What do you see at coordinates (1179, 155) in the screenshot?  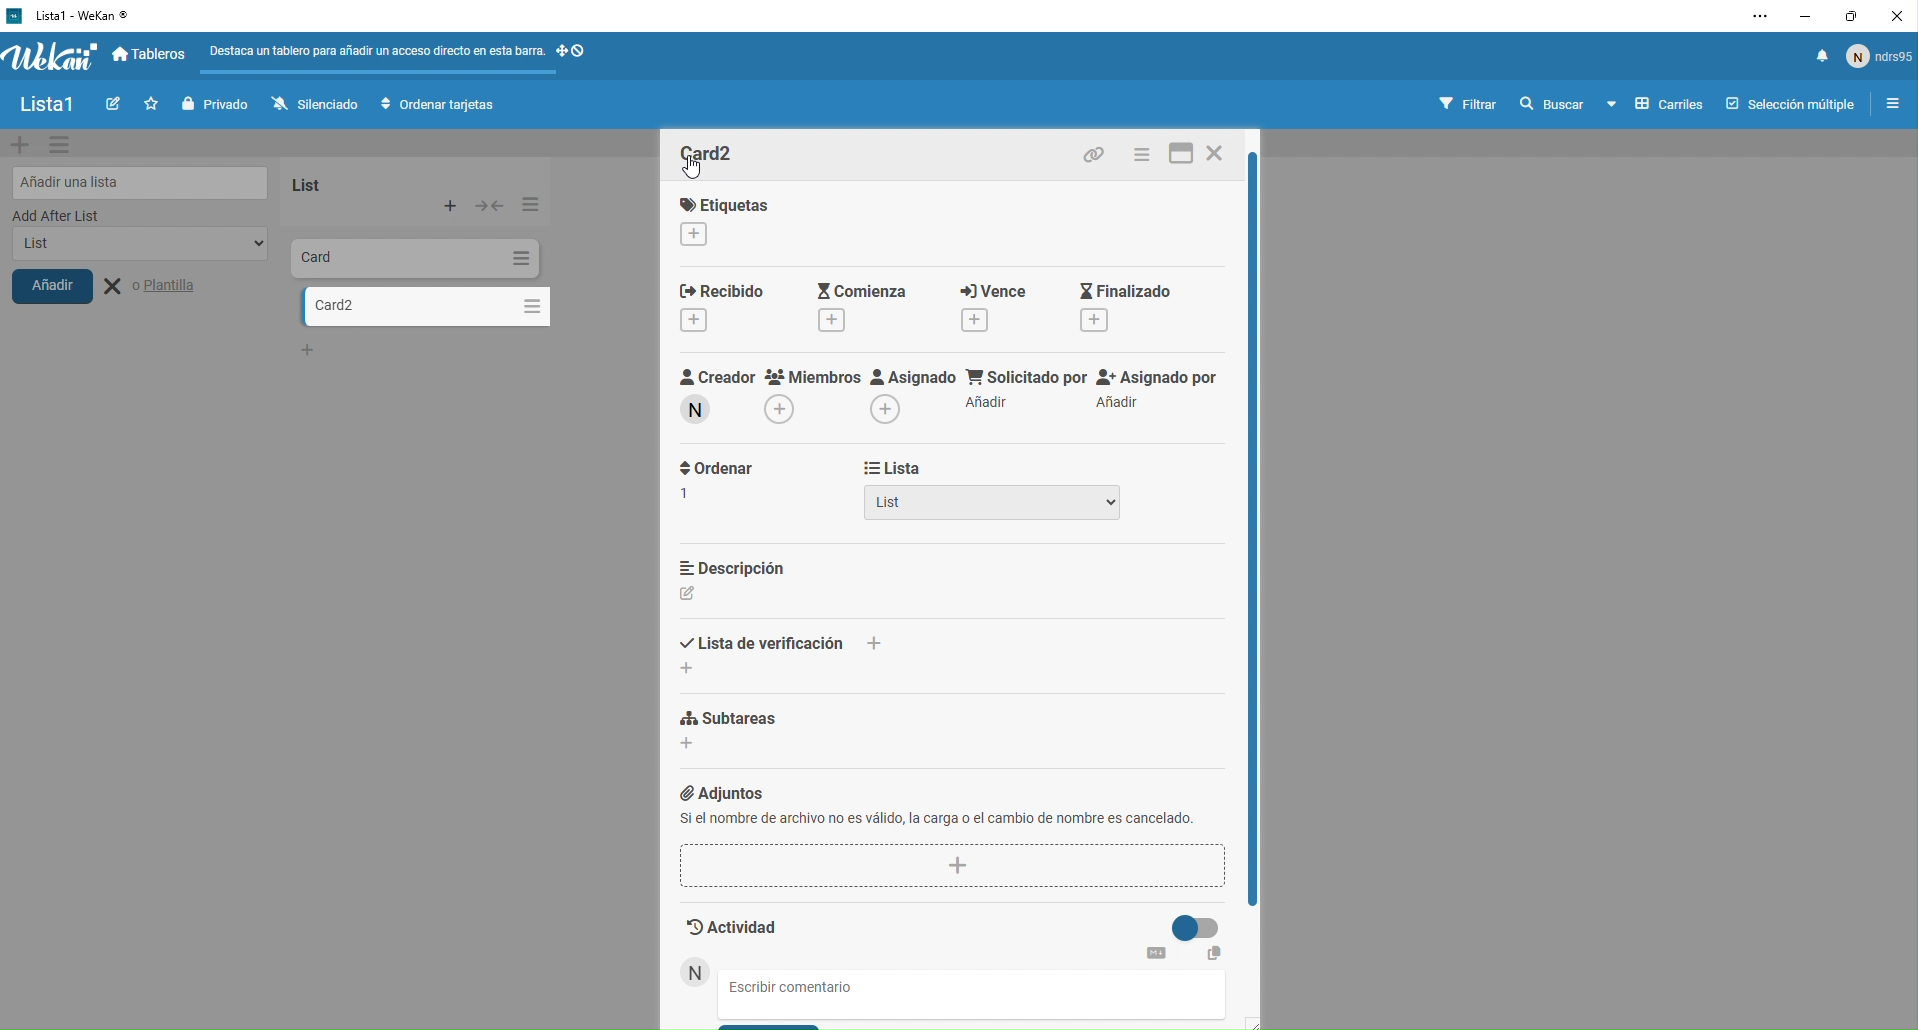 I see `window` at bounding box center [1179, 155].